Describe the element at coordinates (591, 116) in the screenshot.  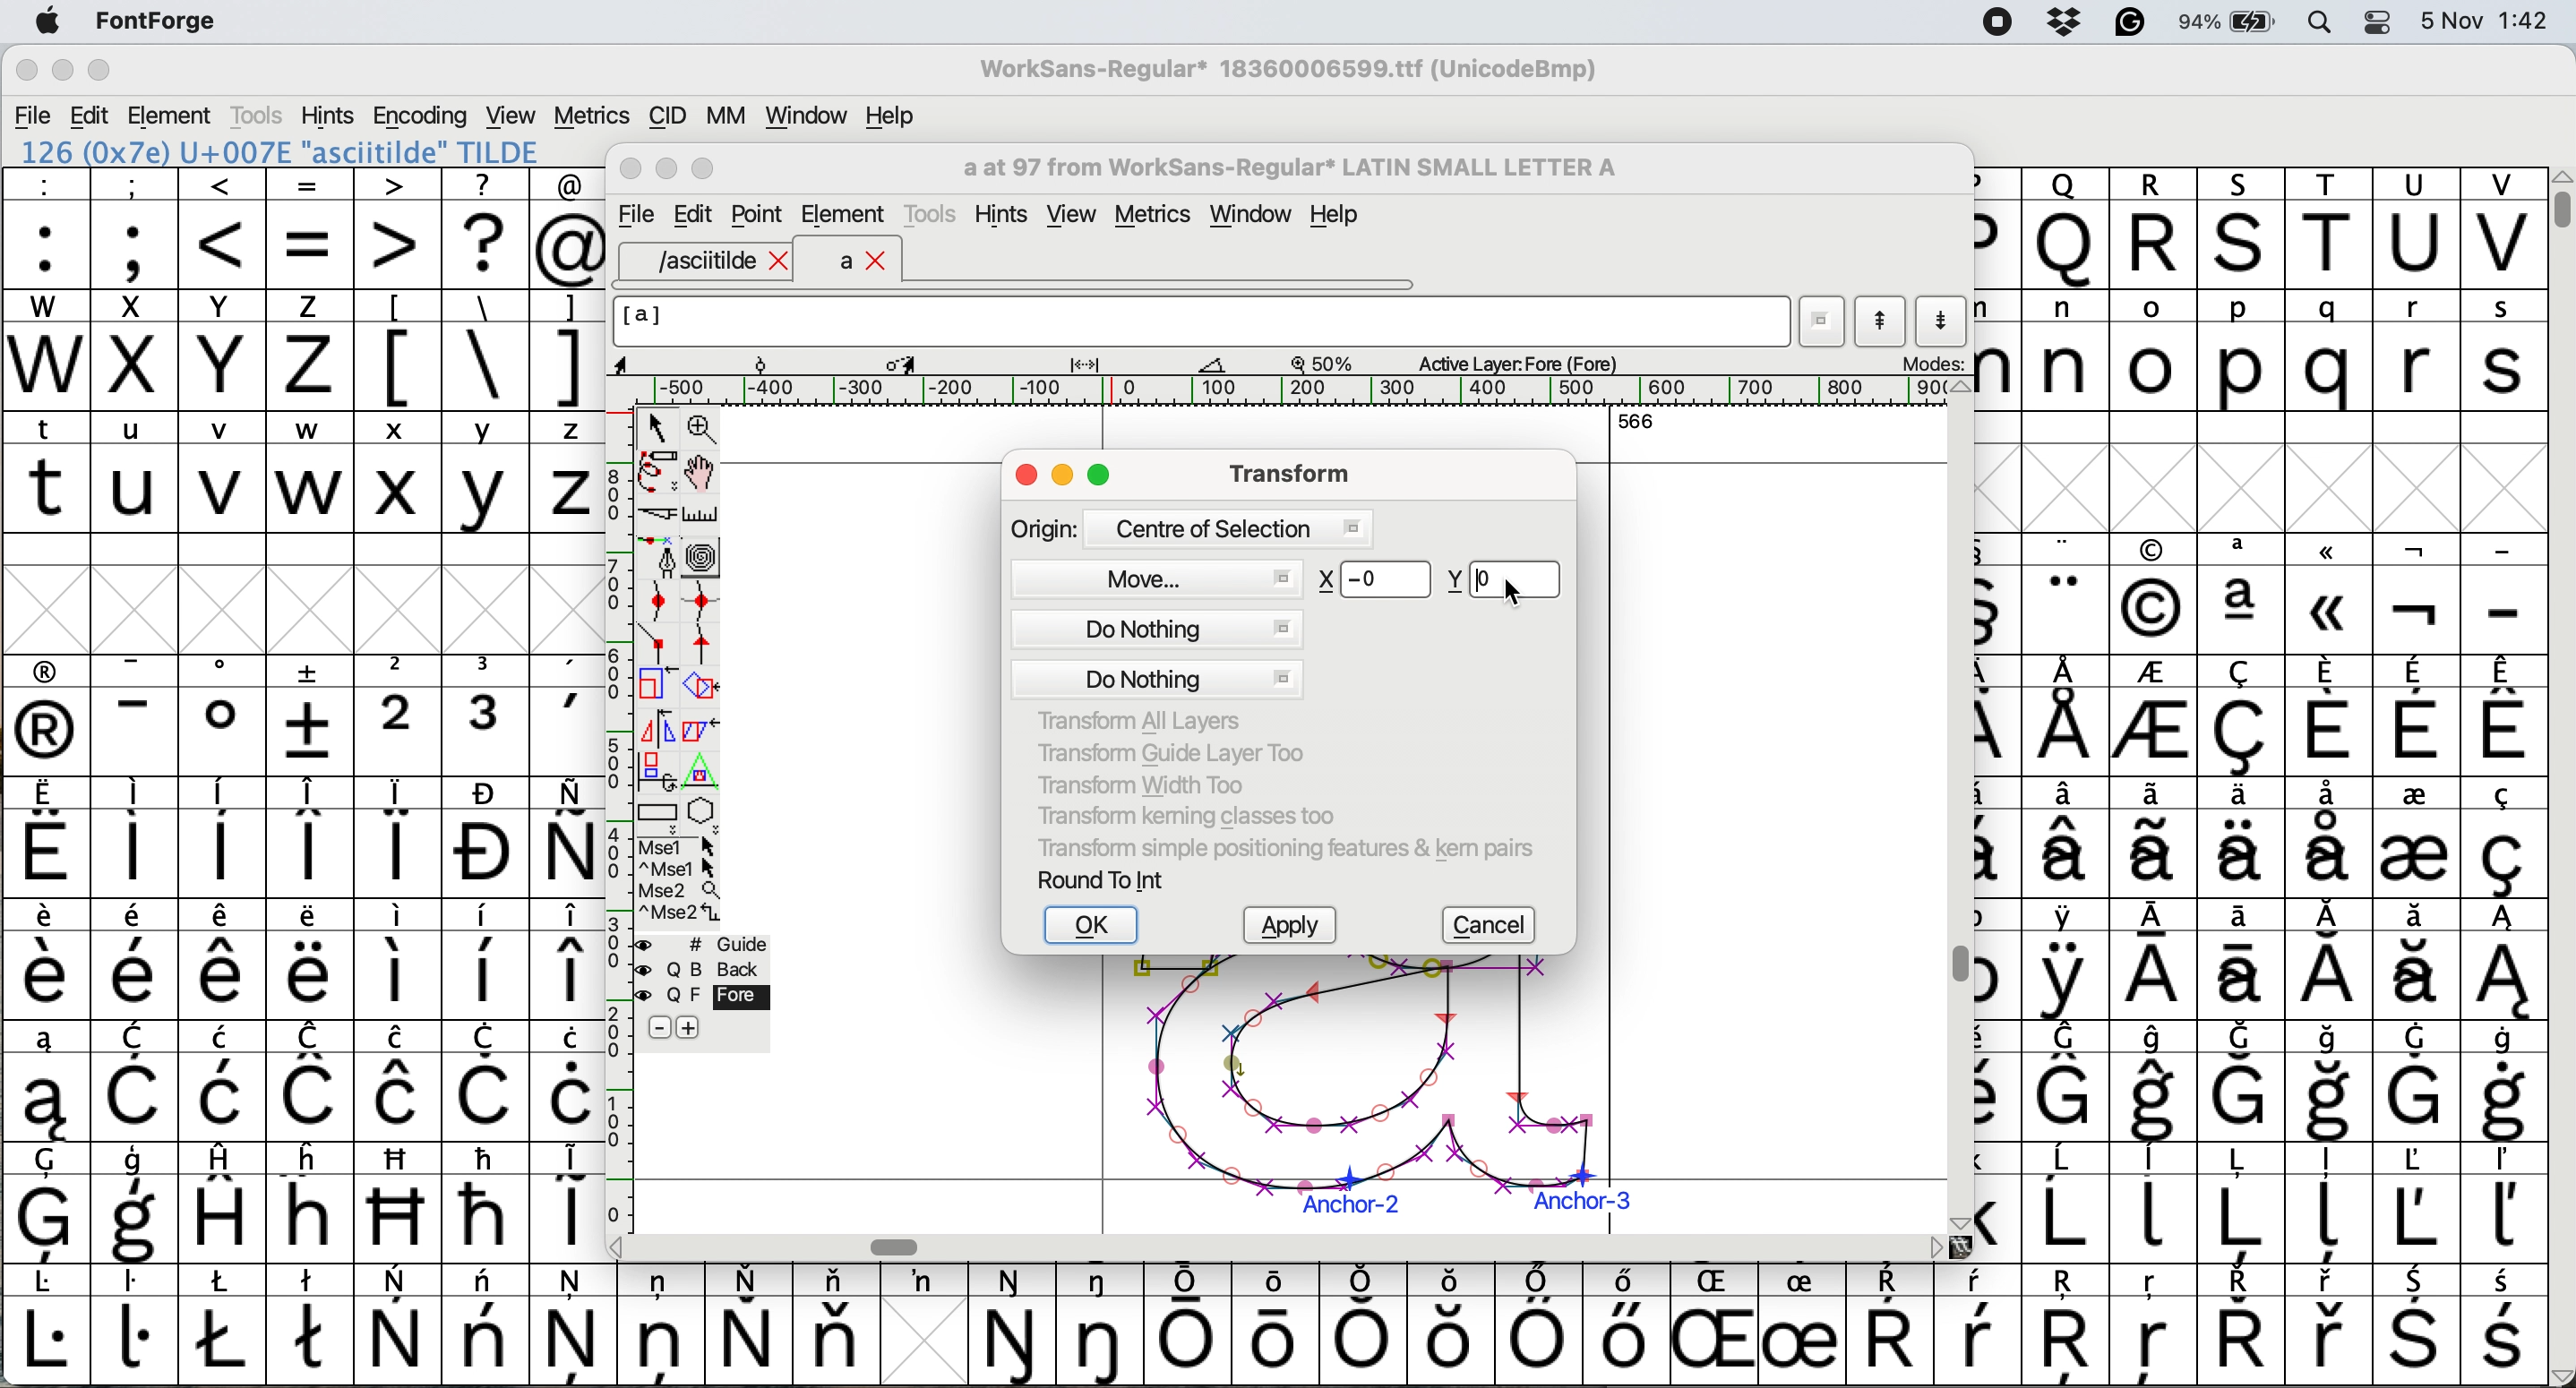
I see `metrics` at that location.